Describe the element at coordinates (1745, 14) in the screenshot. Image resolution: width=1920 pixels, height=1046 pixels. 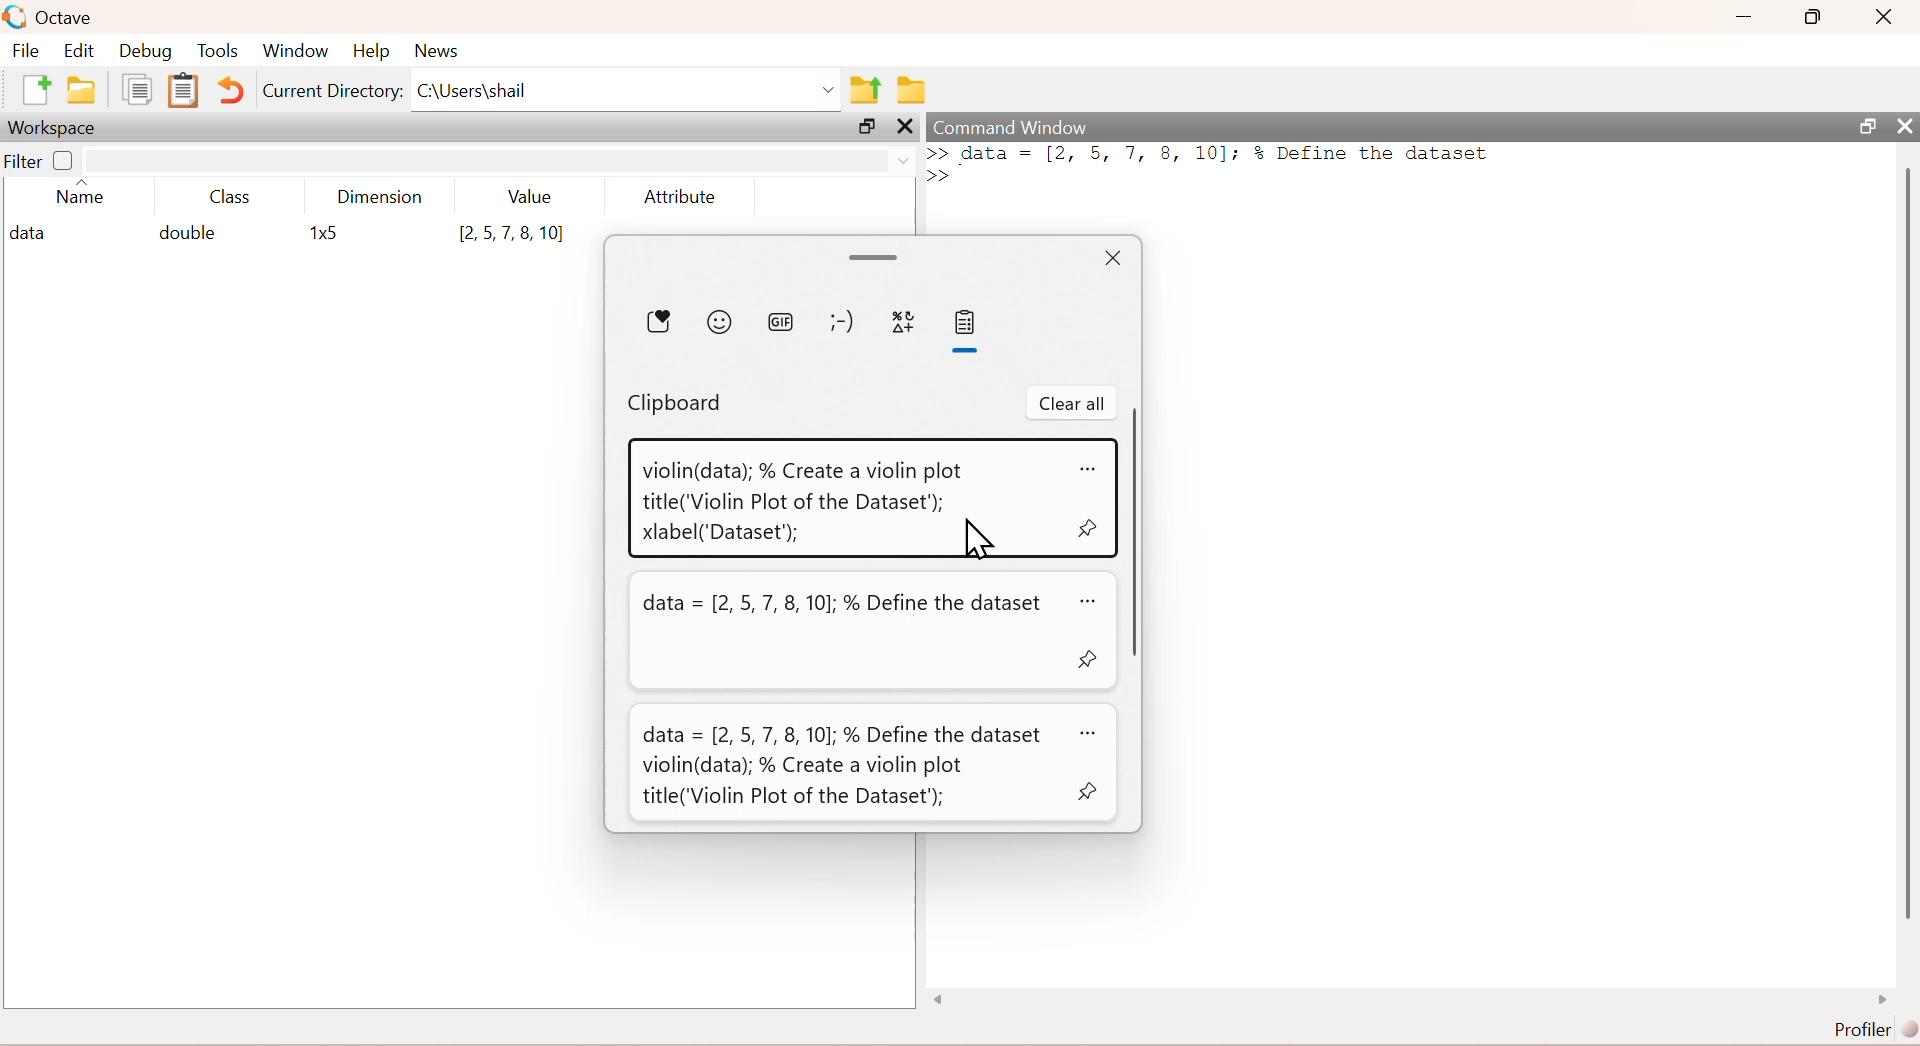
I see `minimise` at that location.